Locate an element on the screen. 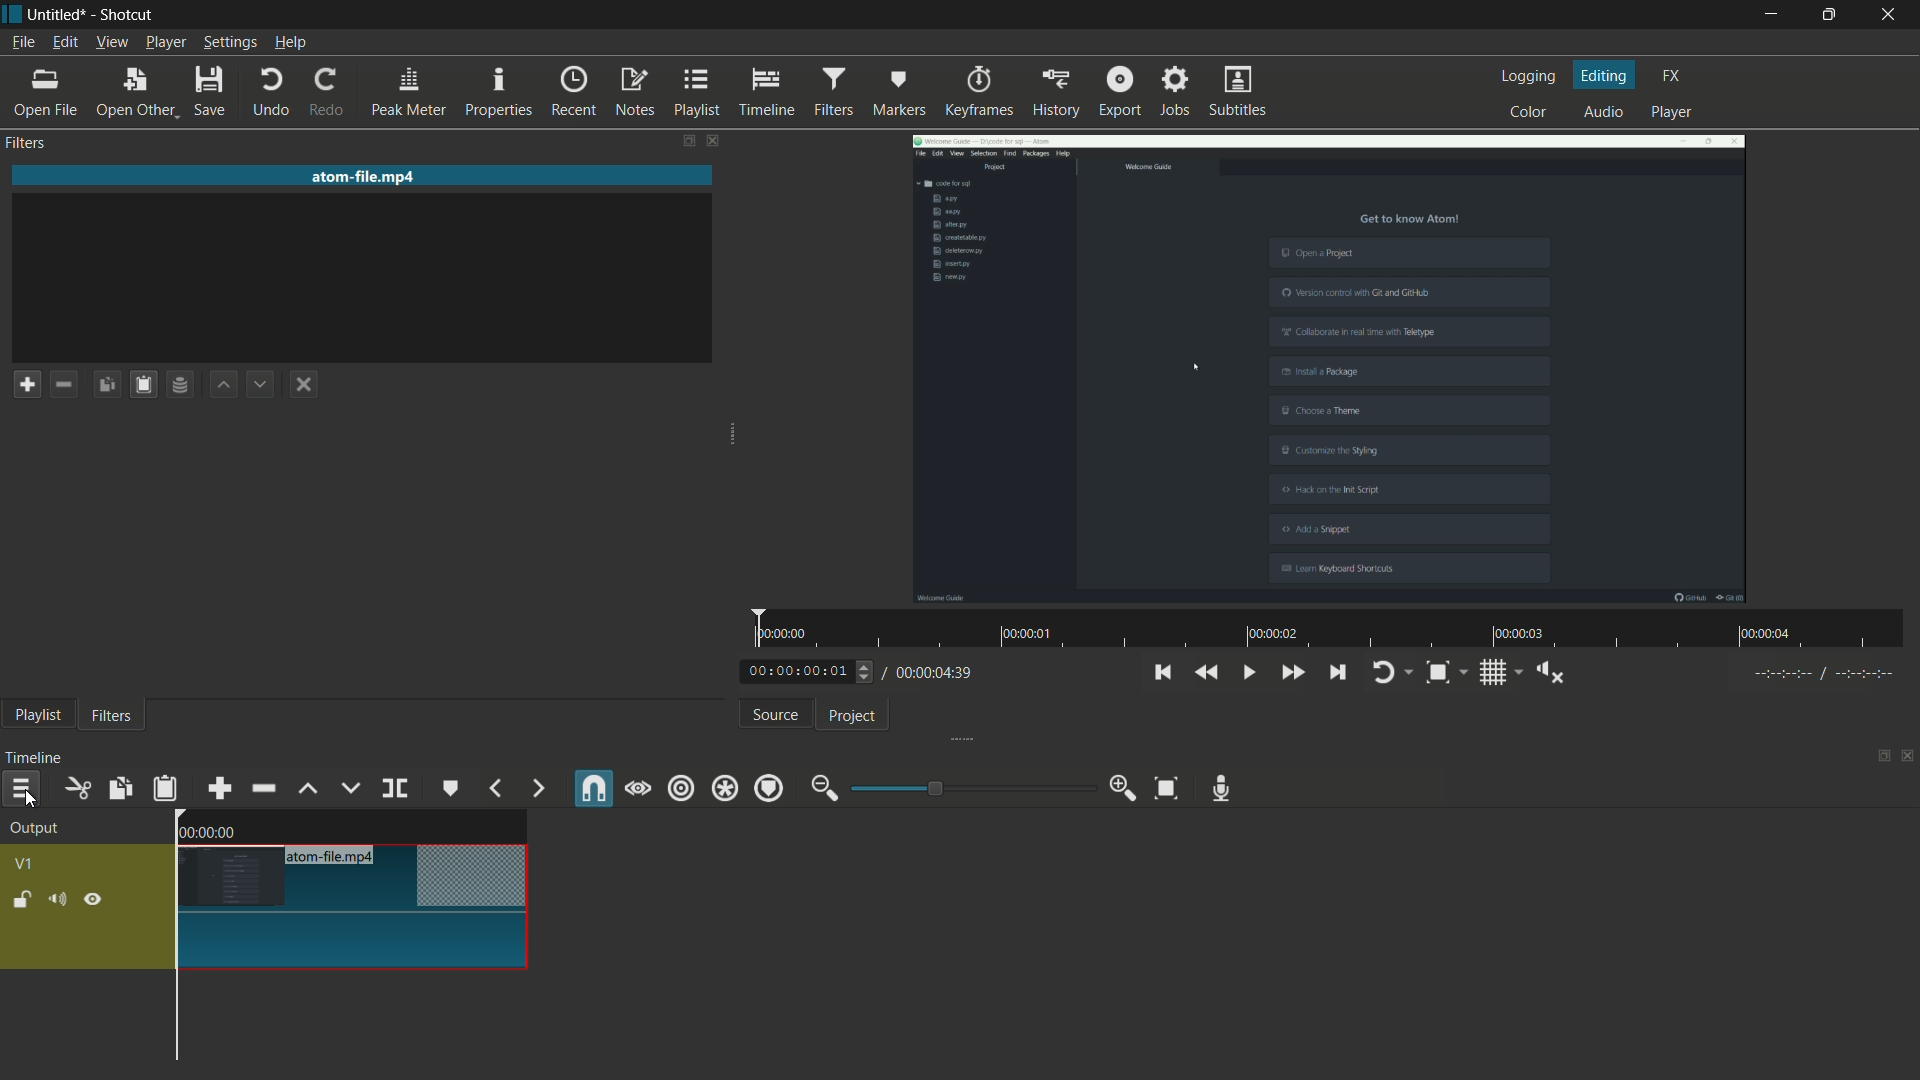 Image resolution: width=1920 pixels, height=1080 pixels. save filter set is located at coordinates (181, 384).